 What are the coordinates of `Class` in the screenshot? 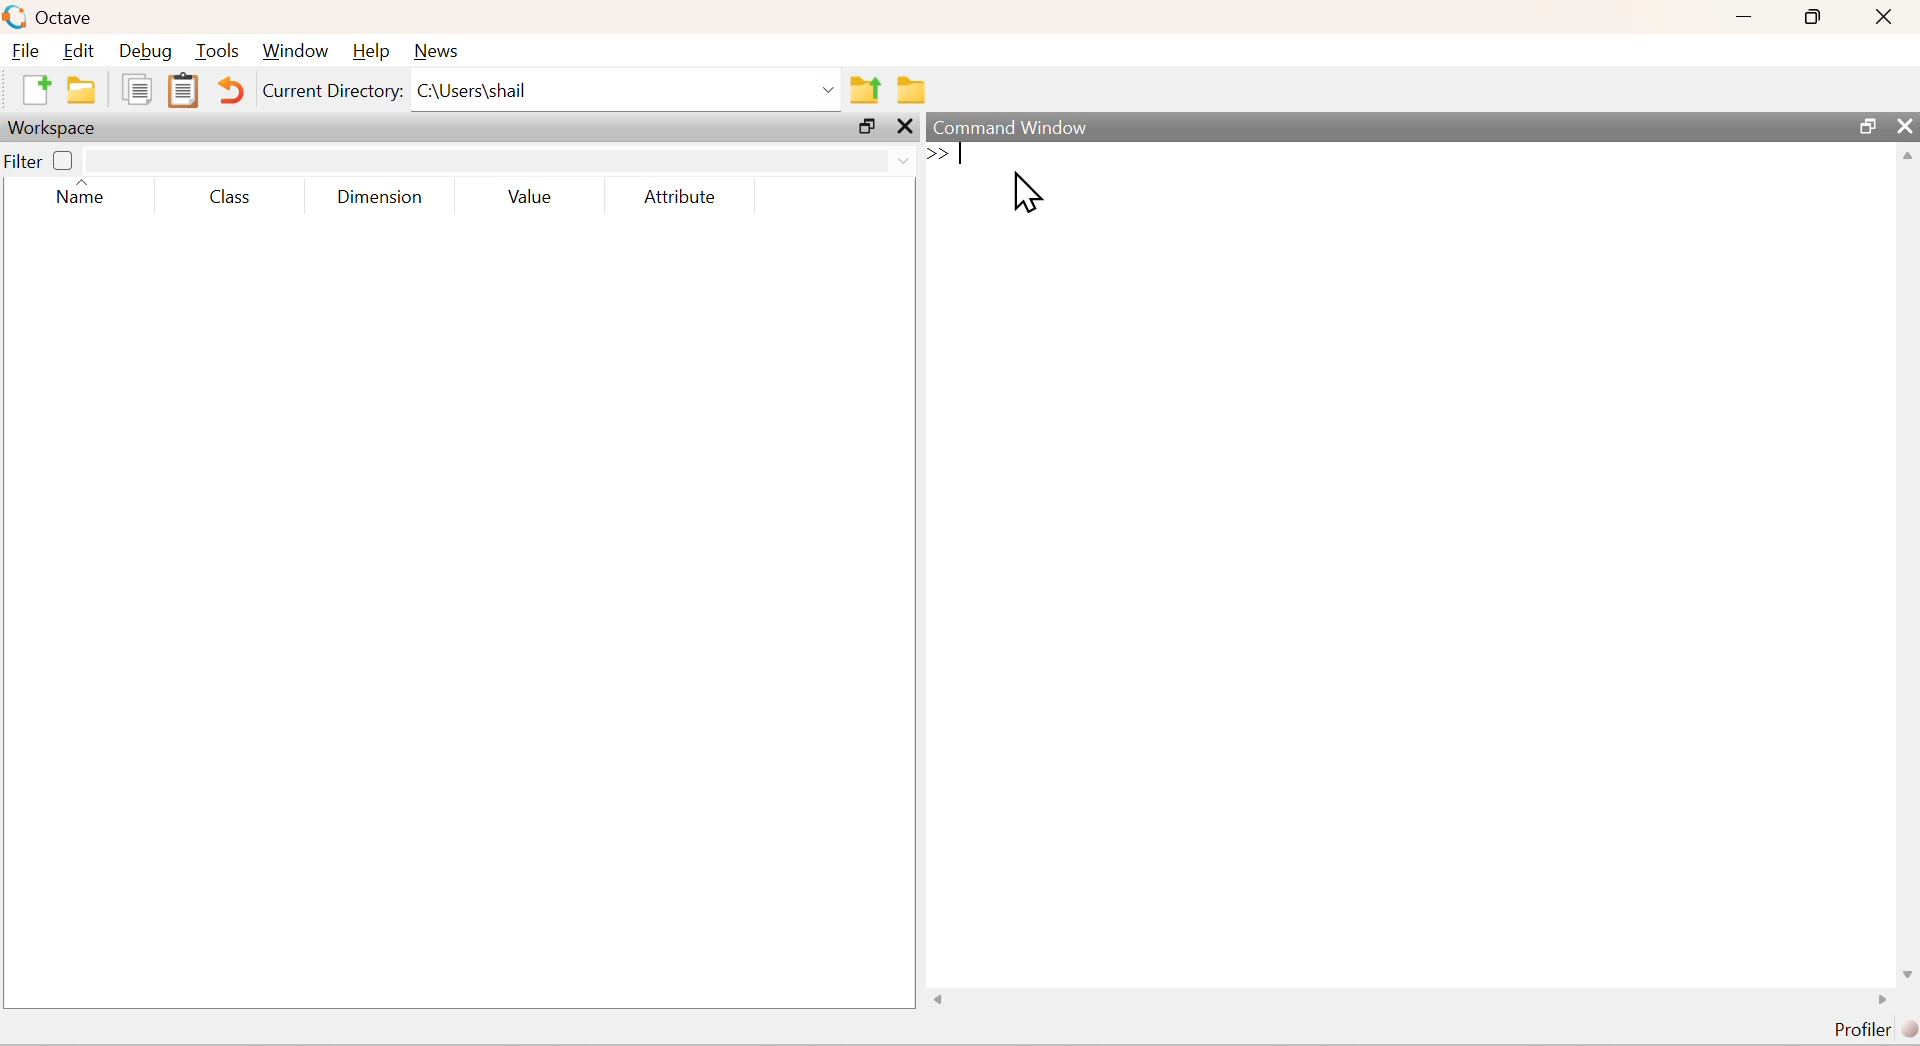 It's located at (230, 194).